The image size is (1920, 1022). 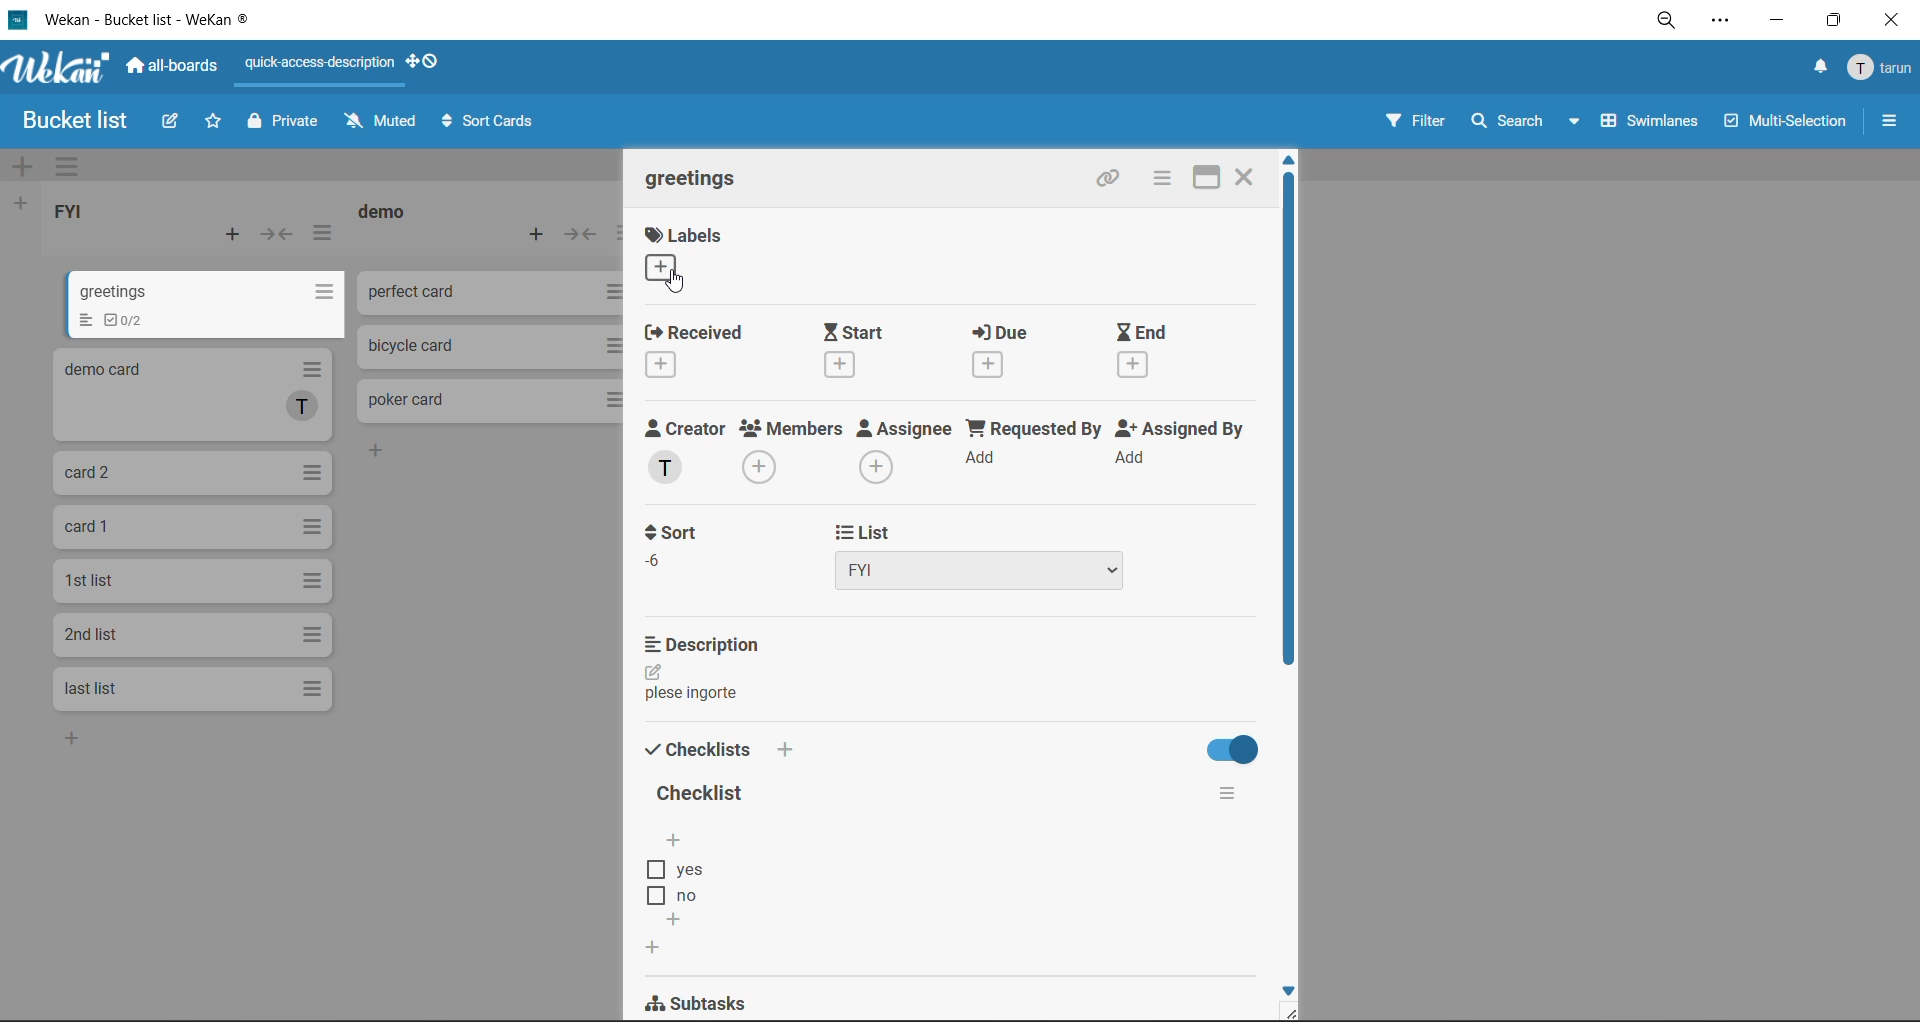 What do you see at coordinates (713, 1000) in the screenshot?
I see `subtasks` at bounding box center [713, 1000].